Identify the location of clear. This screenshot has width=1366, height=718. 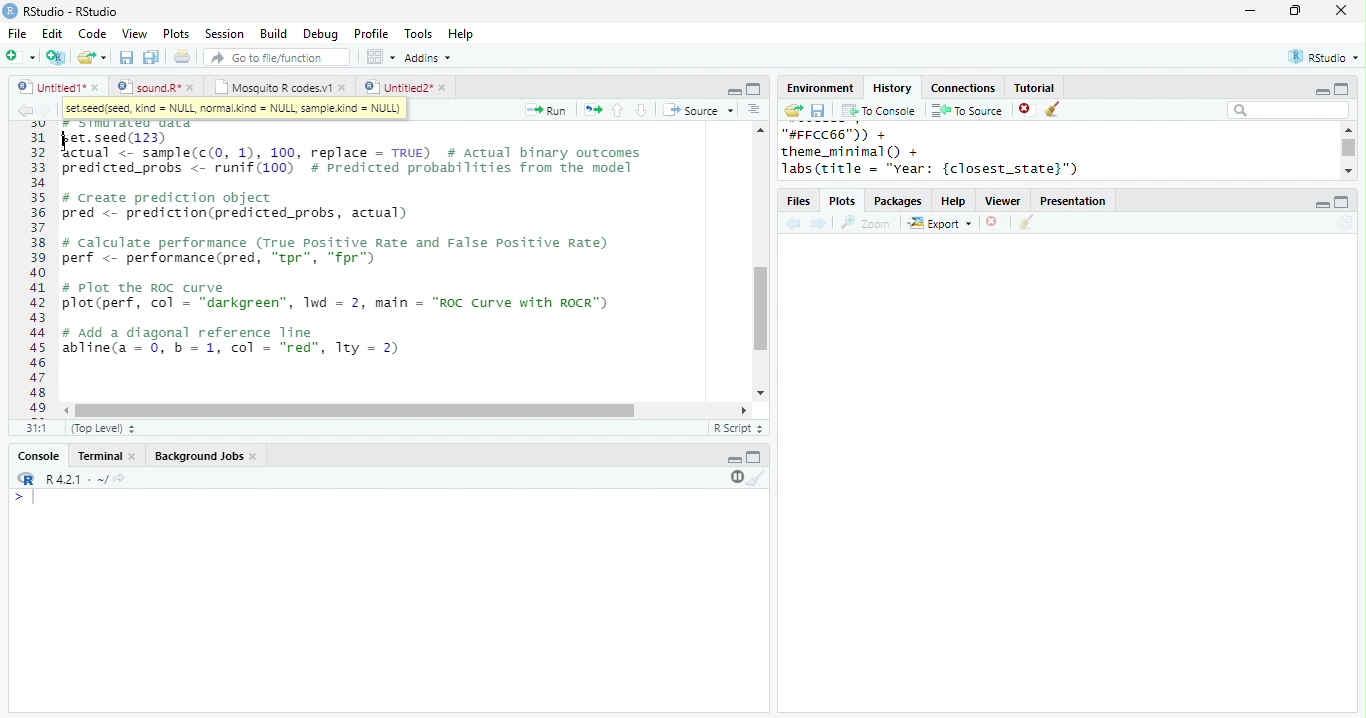
(1054, 110).